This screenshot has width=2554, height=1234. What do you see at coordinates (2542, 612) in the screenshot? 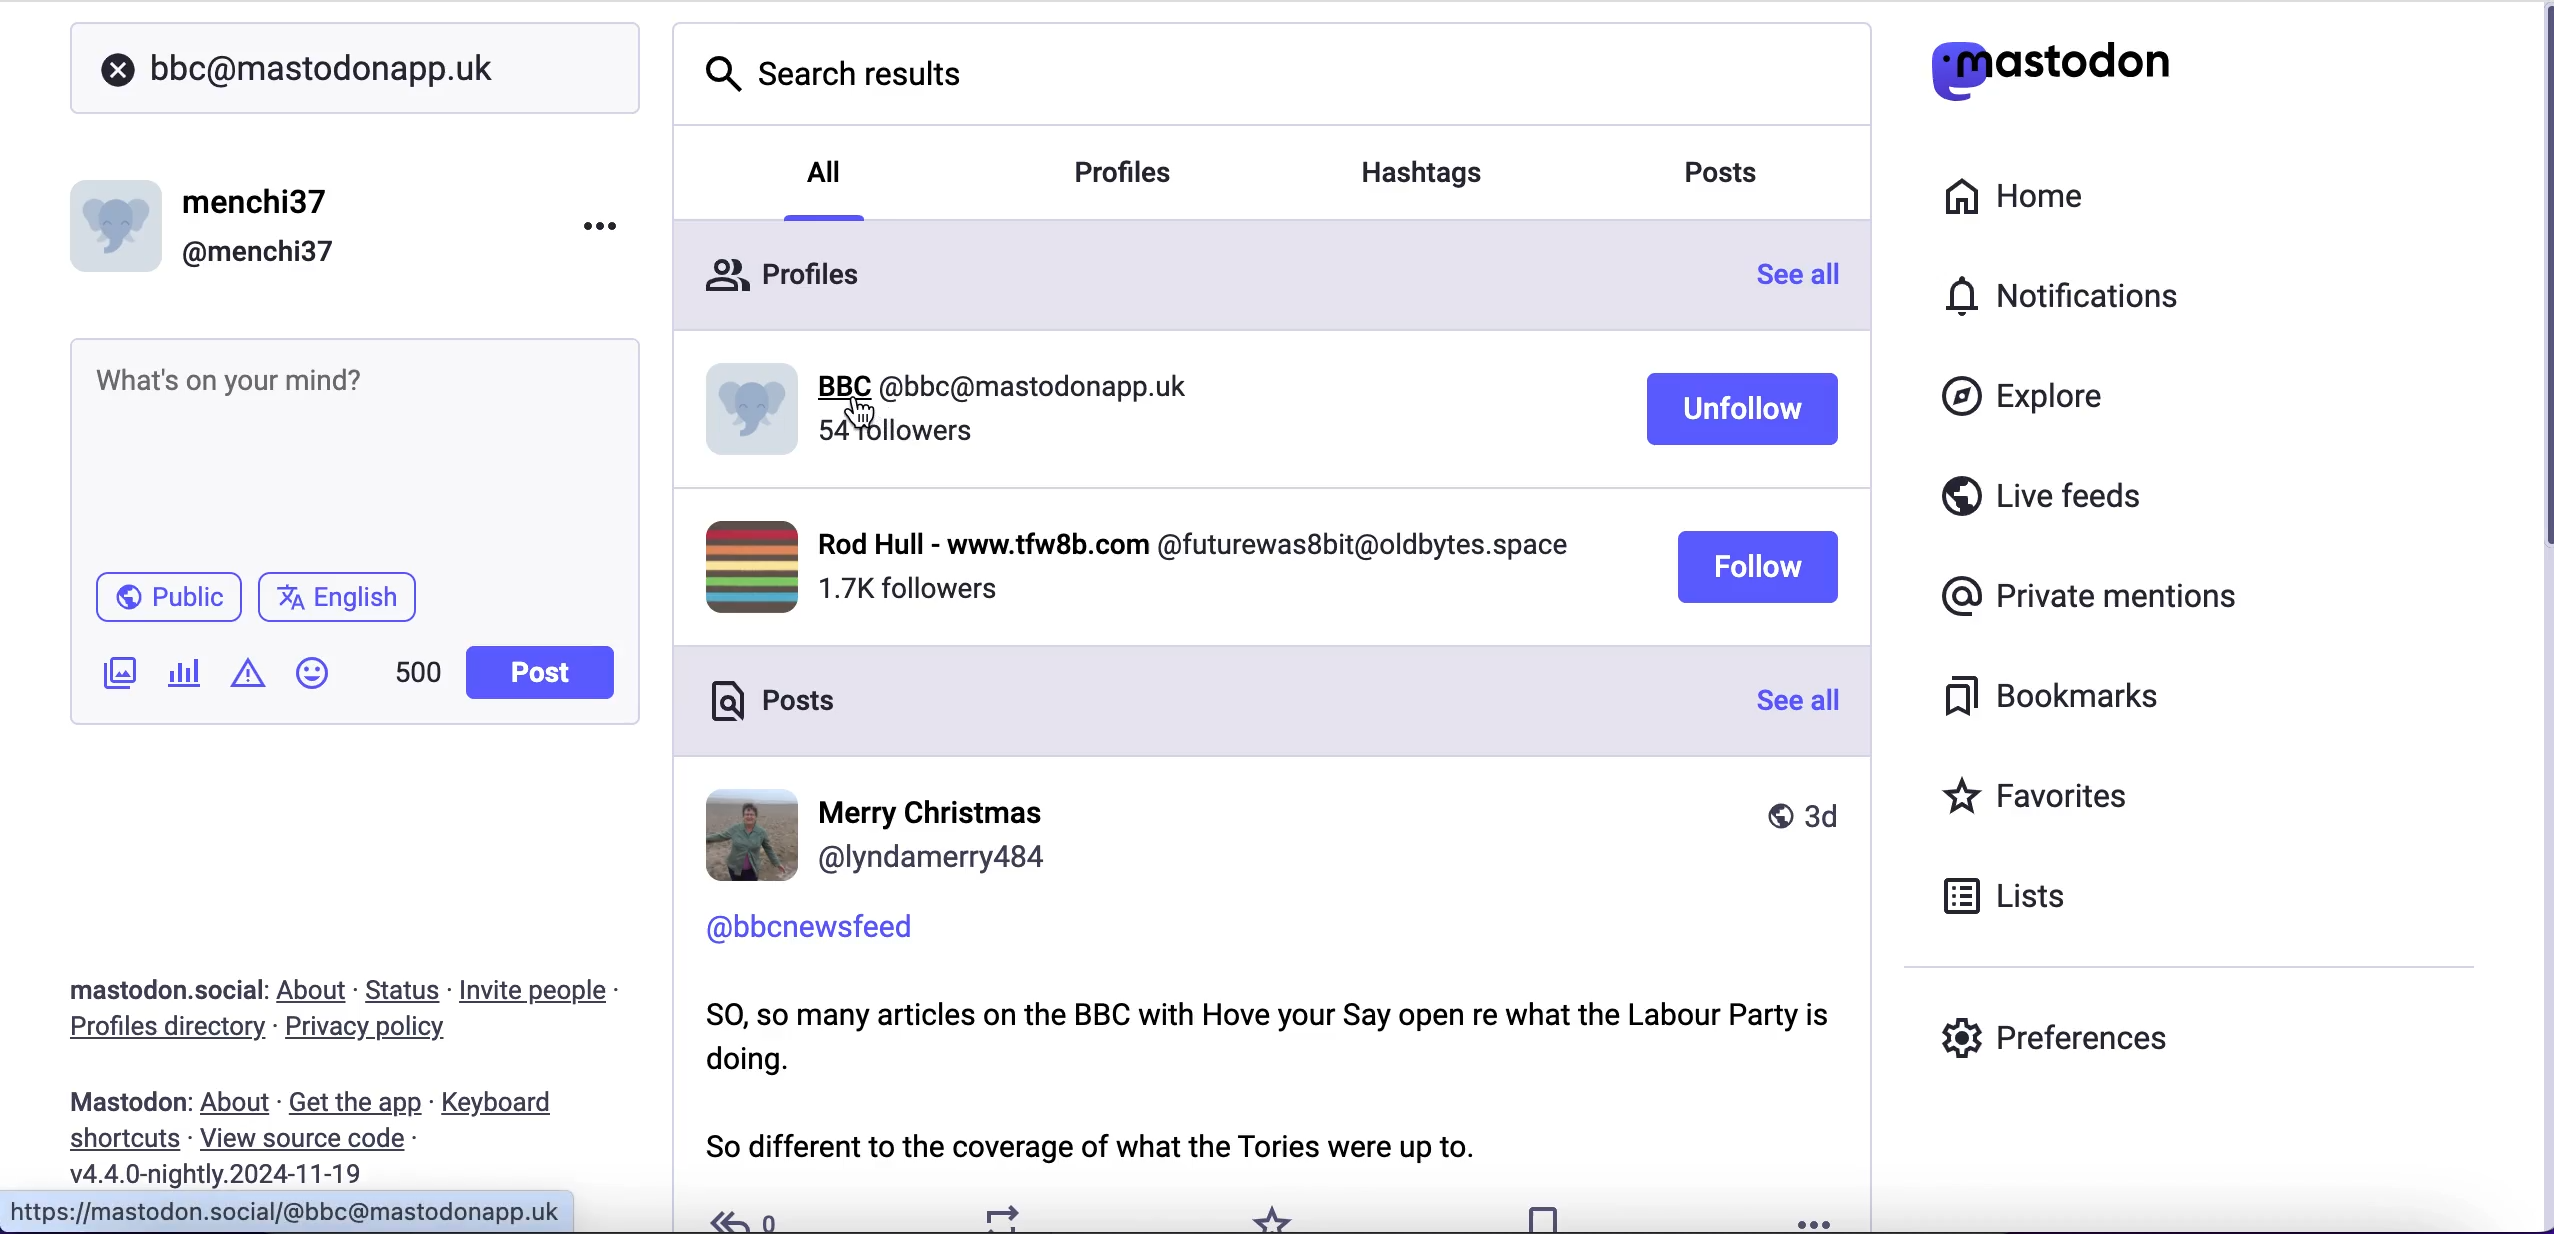
I see `scroll bar` at bounding box center [2542, 612].